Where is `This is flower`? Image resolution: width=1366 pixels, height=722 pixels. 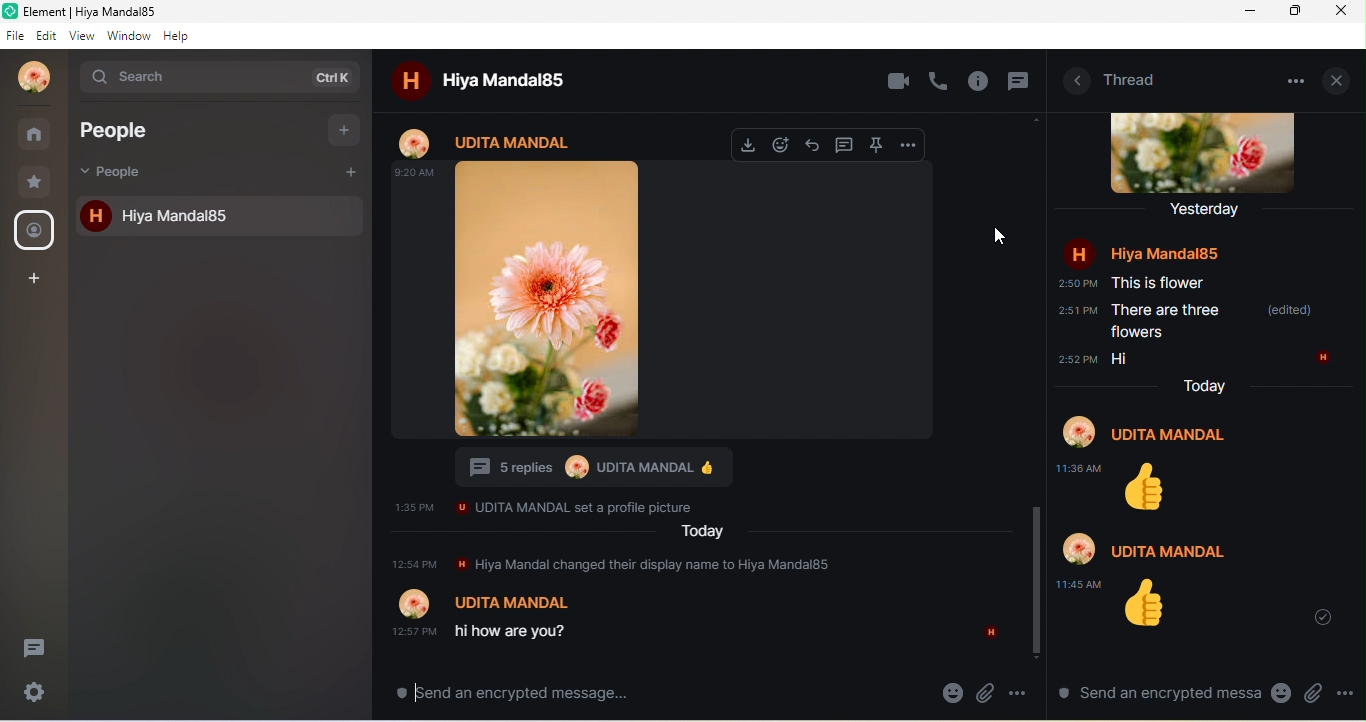 This is flower is located at coordinates (1159, 283).